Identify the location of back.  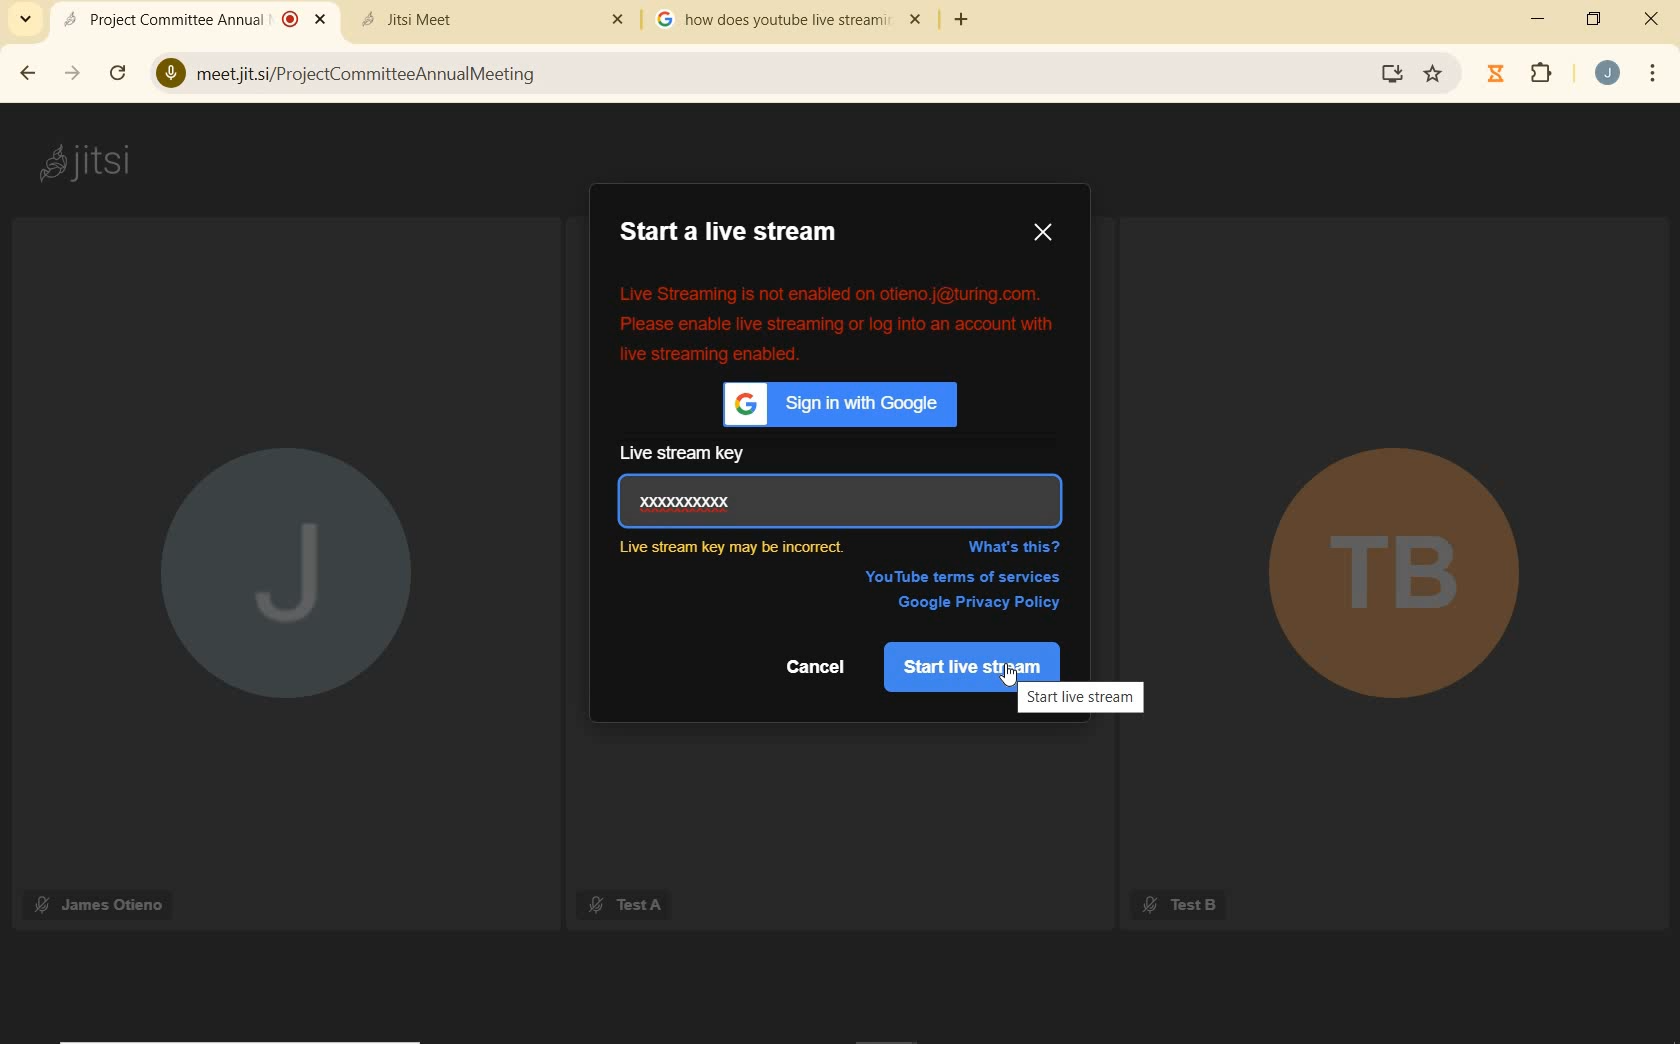
(29, 72).